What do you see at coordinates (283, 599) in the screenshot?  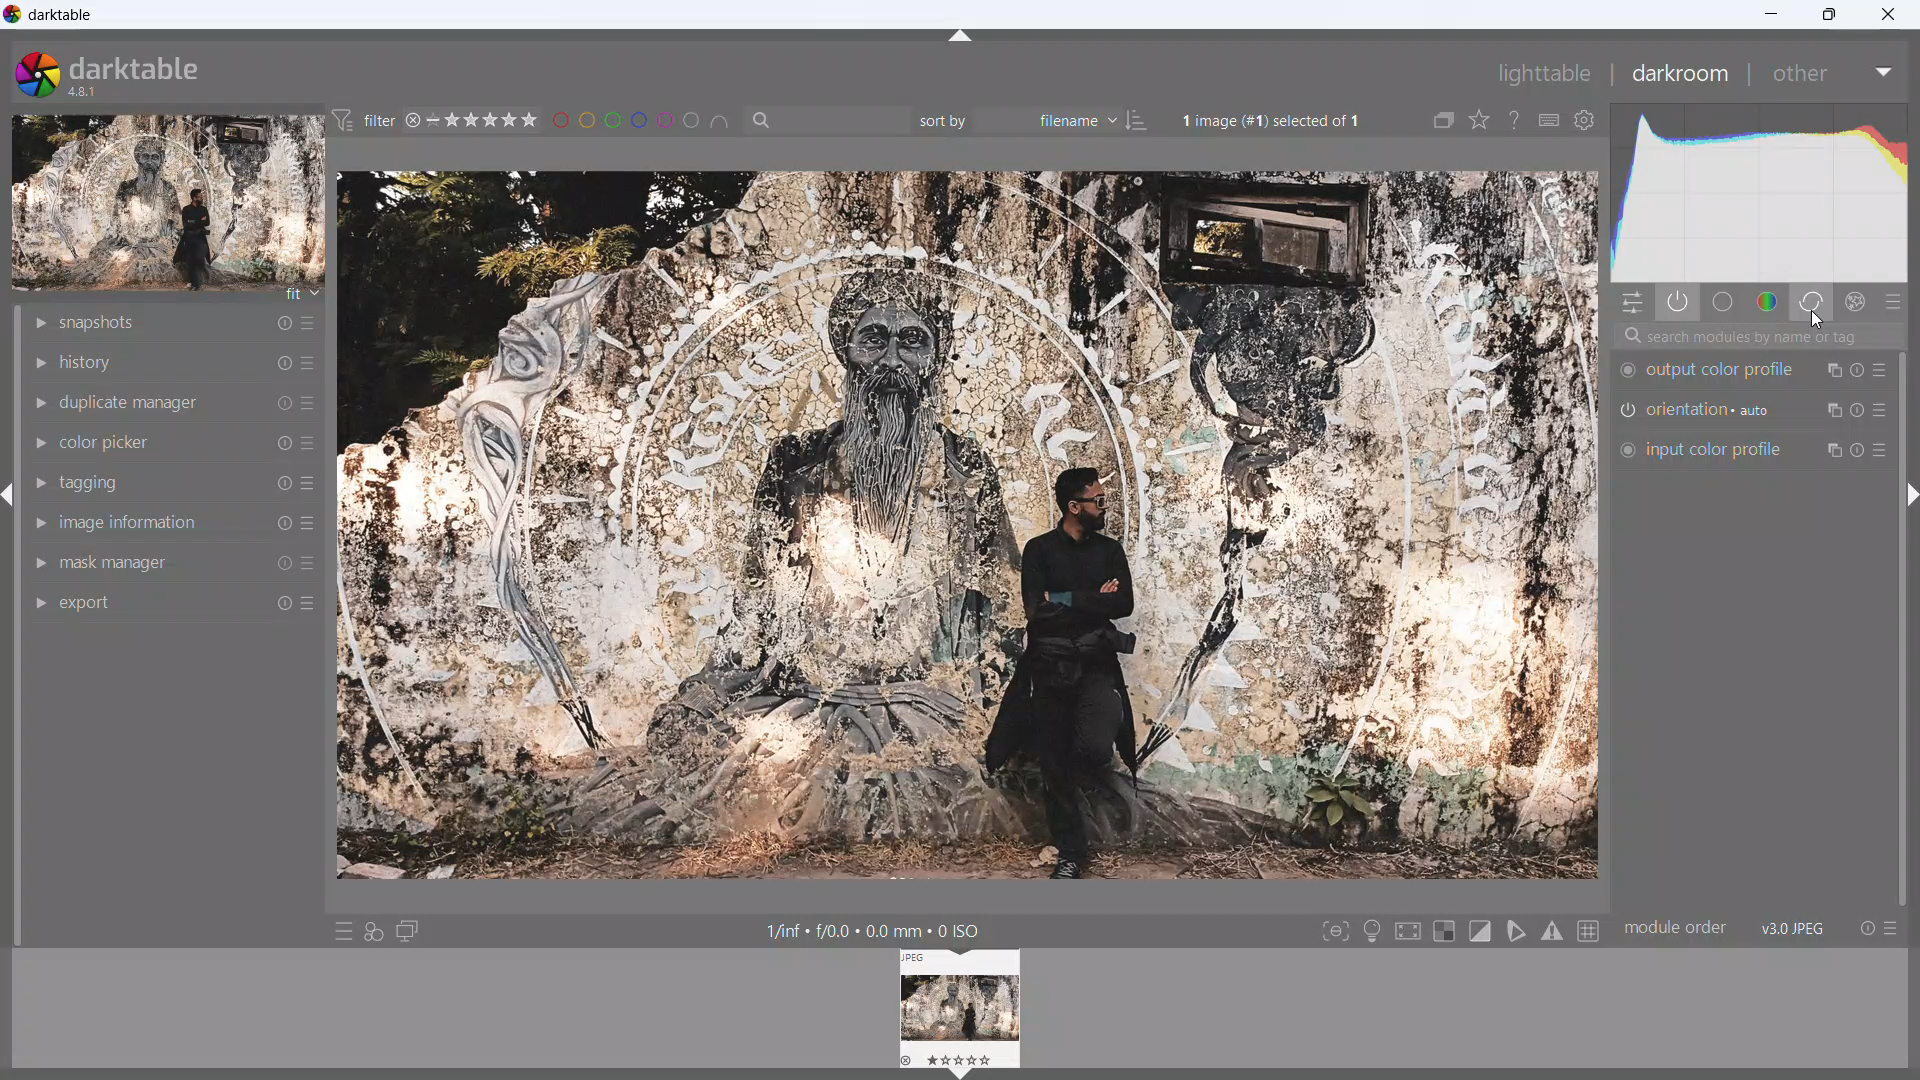 I see `reset` at bounding box center [283, 599].